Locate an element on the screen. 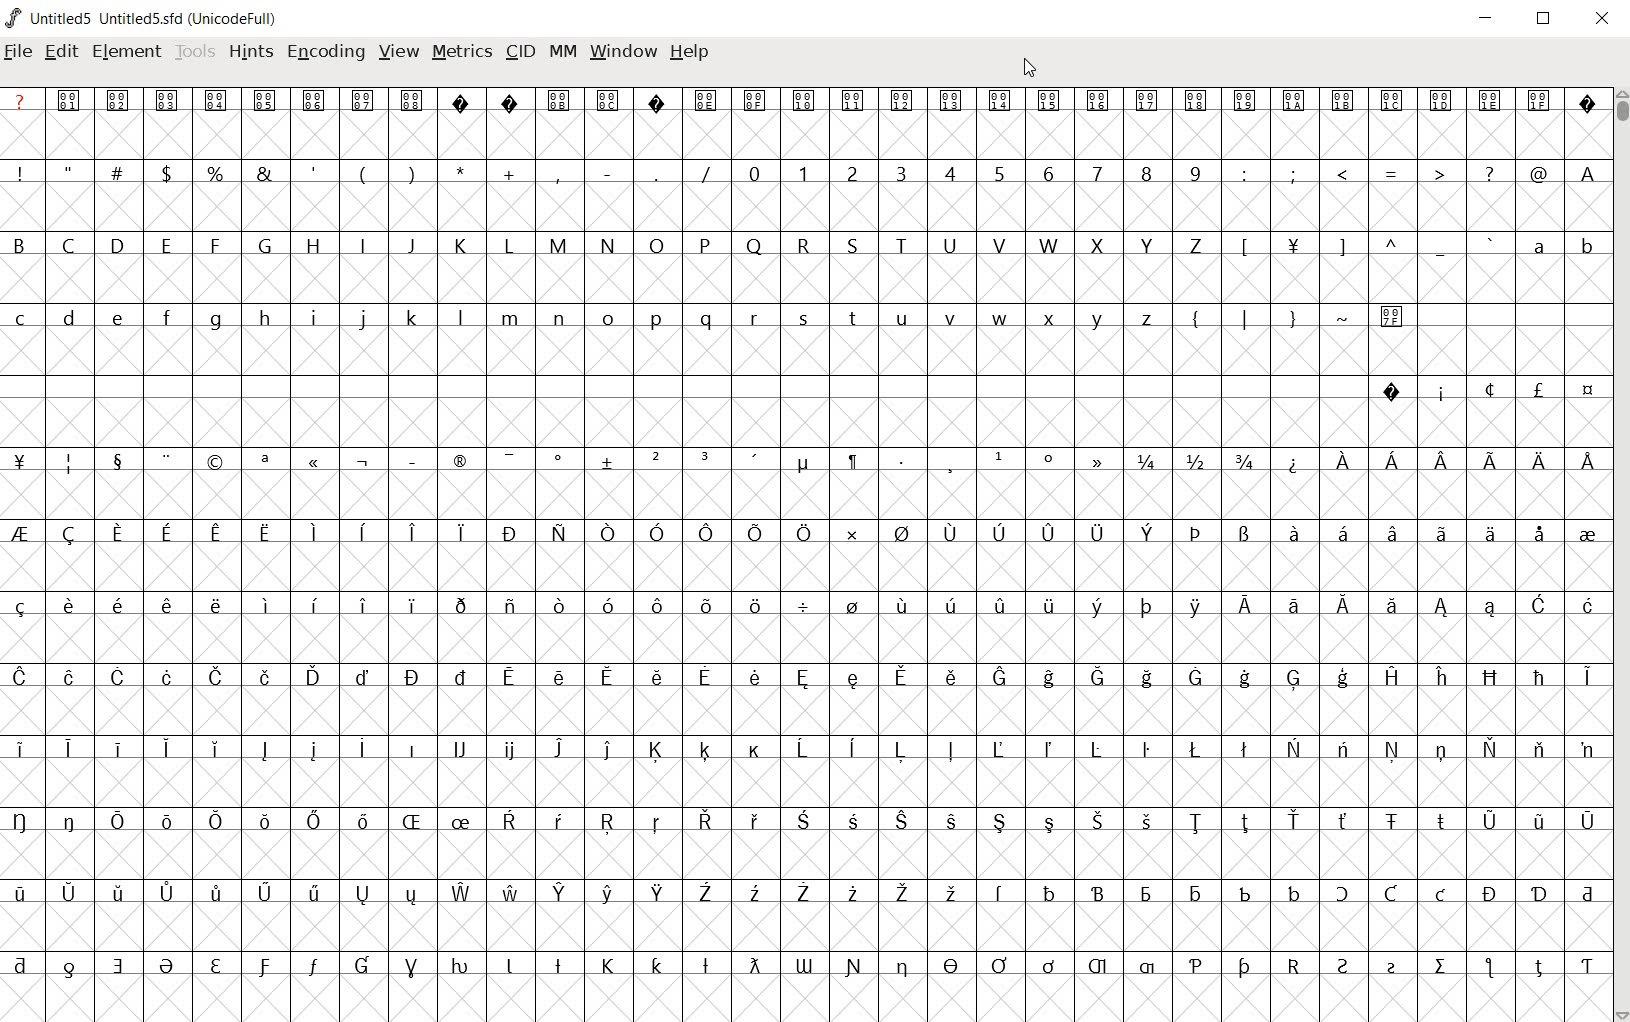  Symbol is located at coordinates (1585, 748).